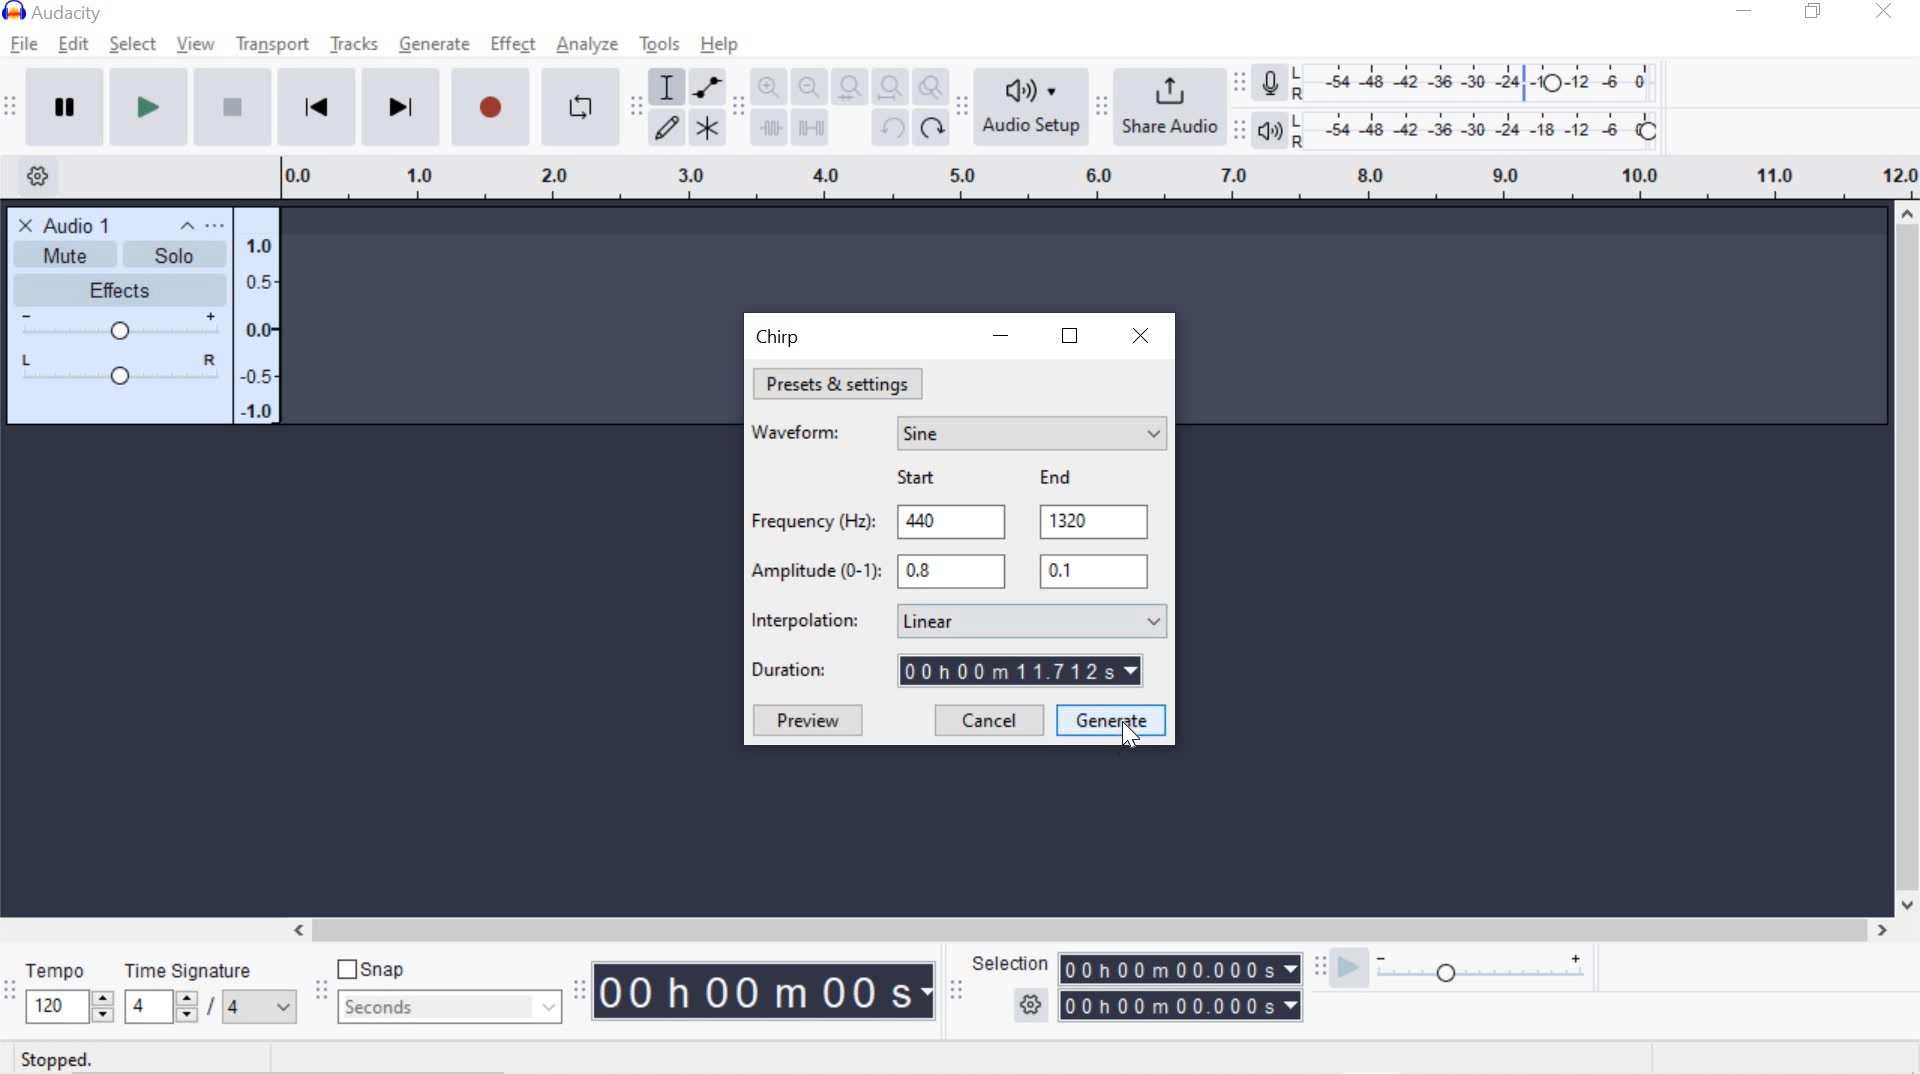 Image resolution: width=1920 pixels, height=1074 pixels. I want to click on file, so click(22, 45).